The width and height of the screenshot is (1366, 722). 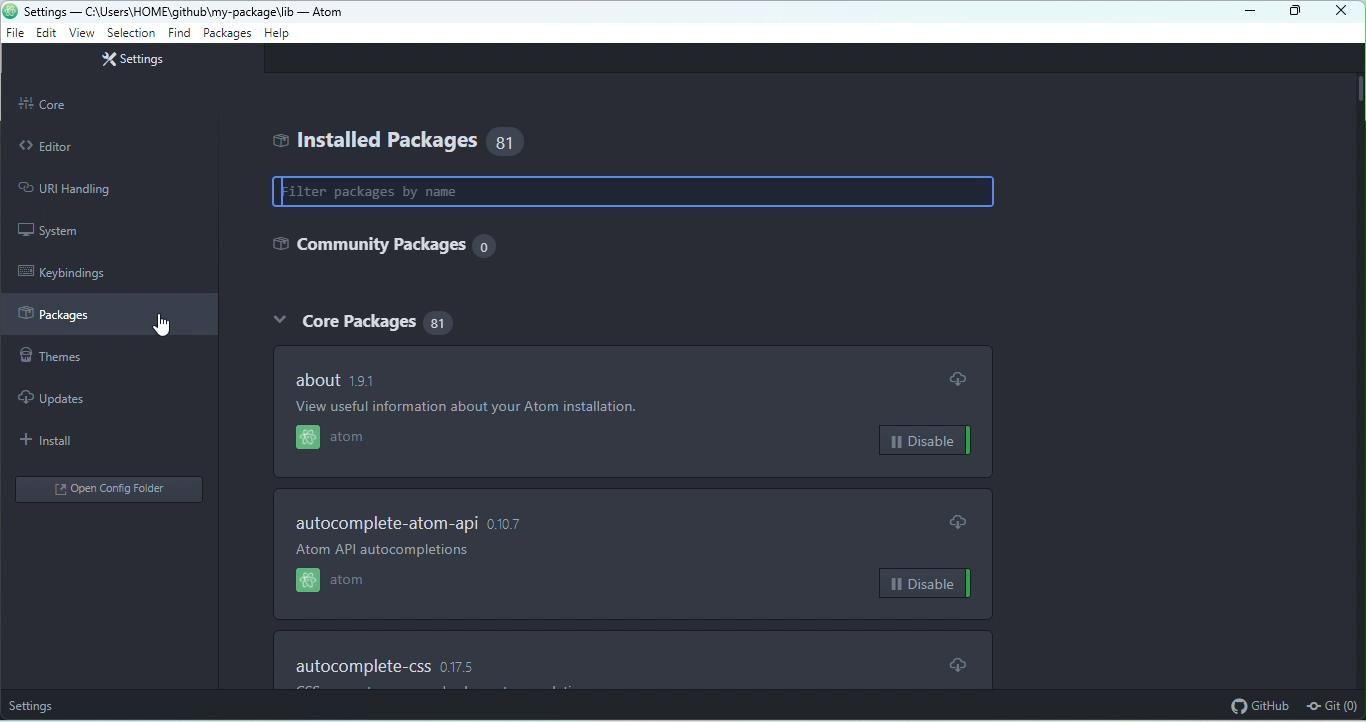 I want to click on git, so click(x=1333, y=707).